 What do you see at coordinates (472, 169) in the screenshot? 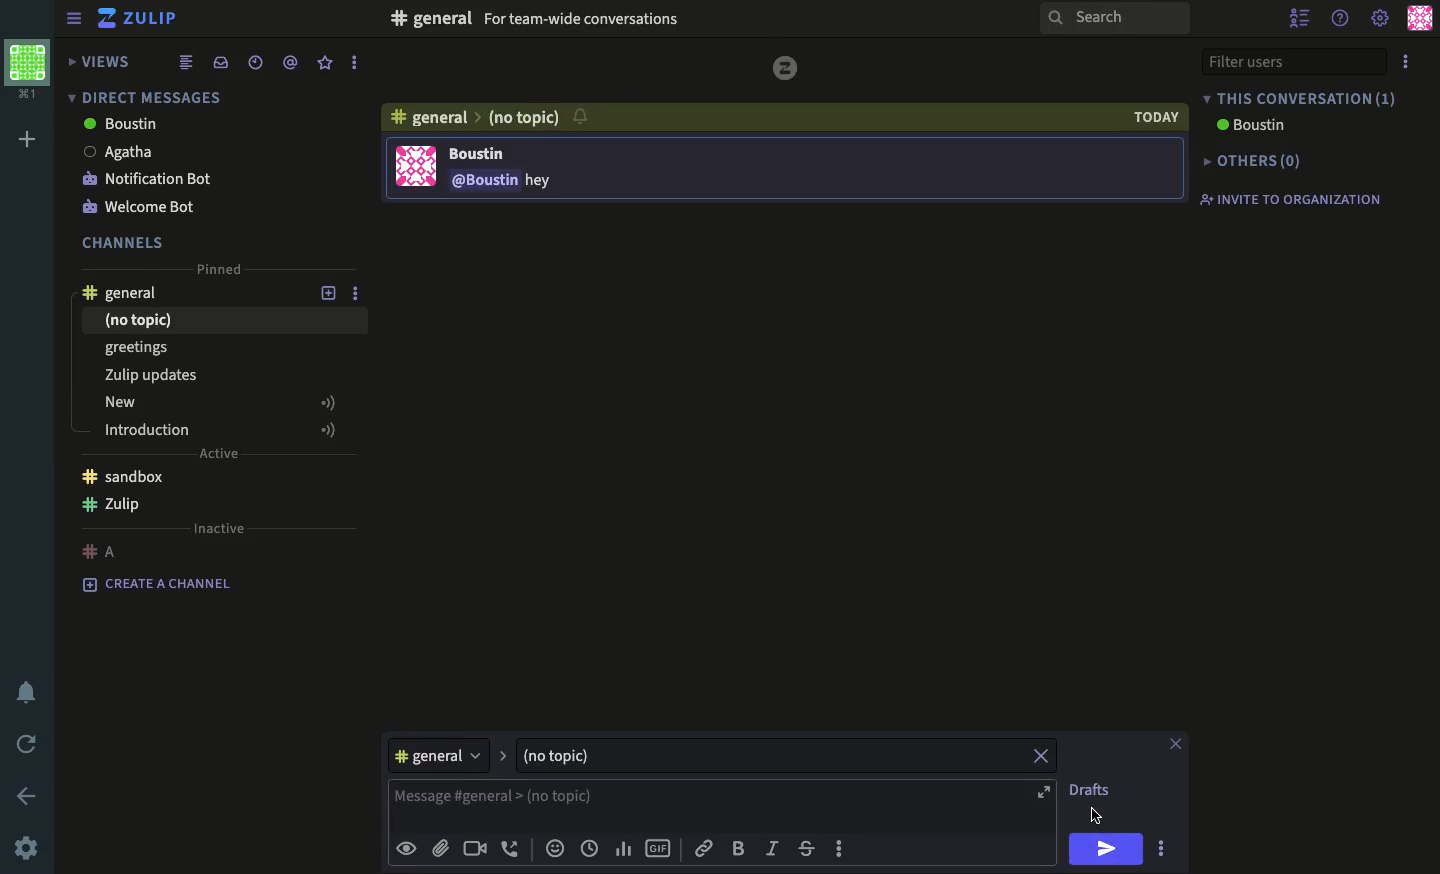
I see `message sent` at bounding box center [472, 169].